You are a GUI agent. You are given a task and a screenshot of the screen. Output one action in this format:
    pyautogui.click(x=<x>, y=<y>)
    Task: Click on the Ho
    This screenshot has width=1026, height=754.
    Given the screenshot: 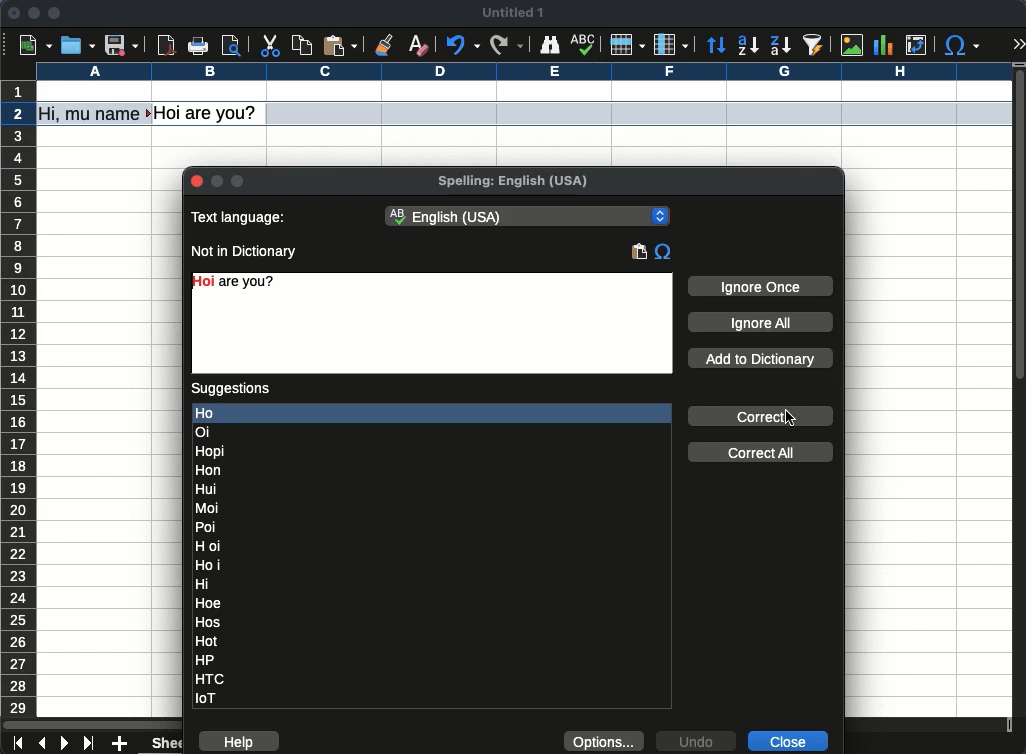 What is the action you would take?
    pyautogui.click(x=433, y=413)
    